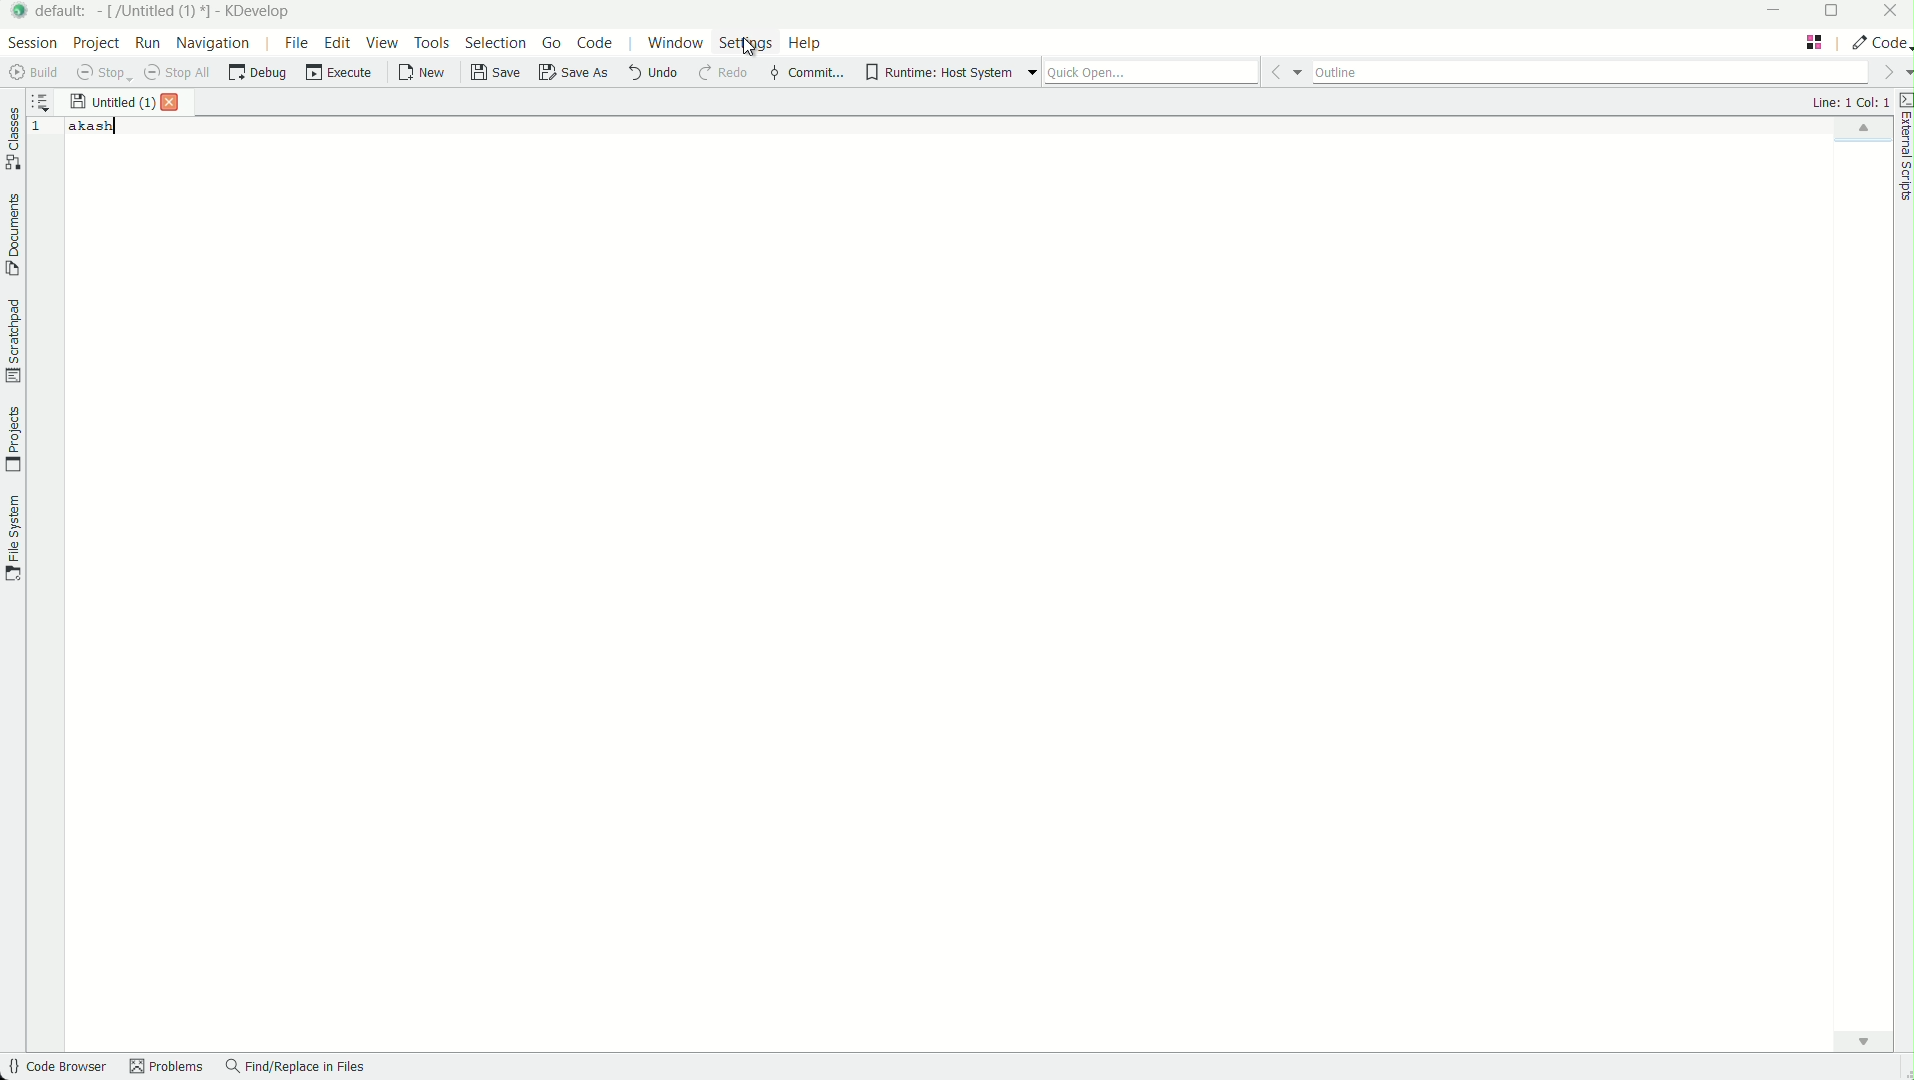 The image size is (1914, 1080). I want to click on session menu, so click(30, 42).